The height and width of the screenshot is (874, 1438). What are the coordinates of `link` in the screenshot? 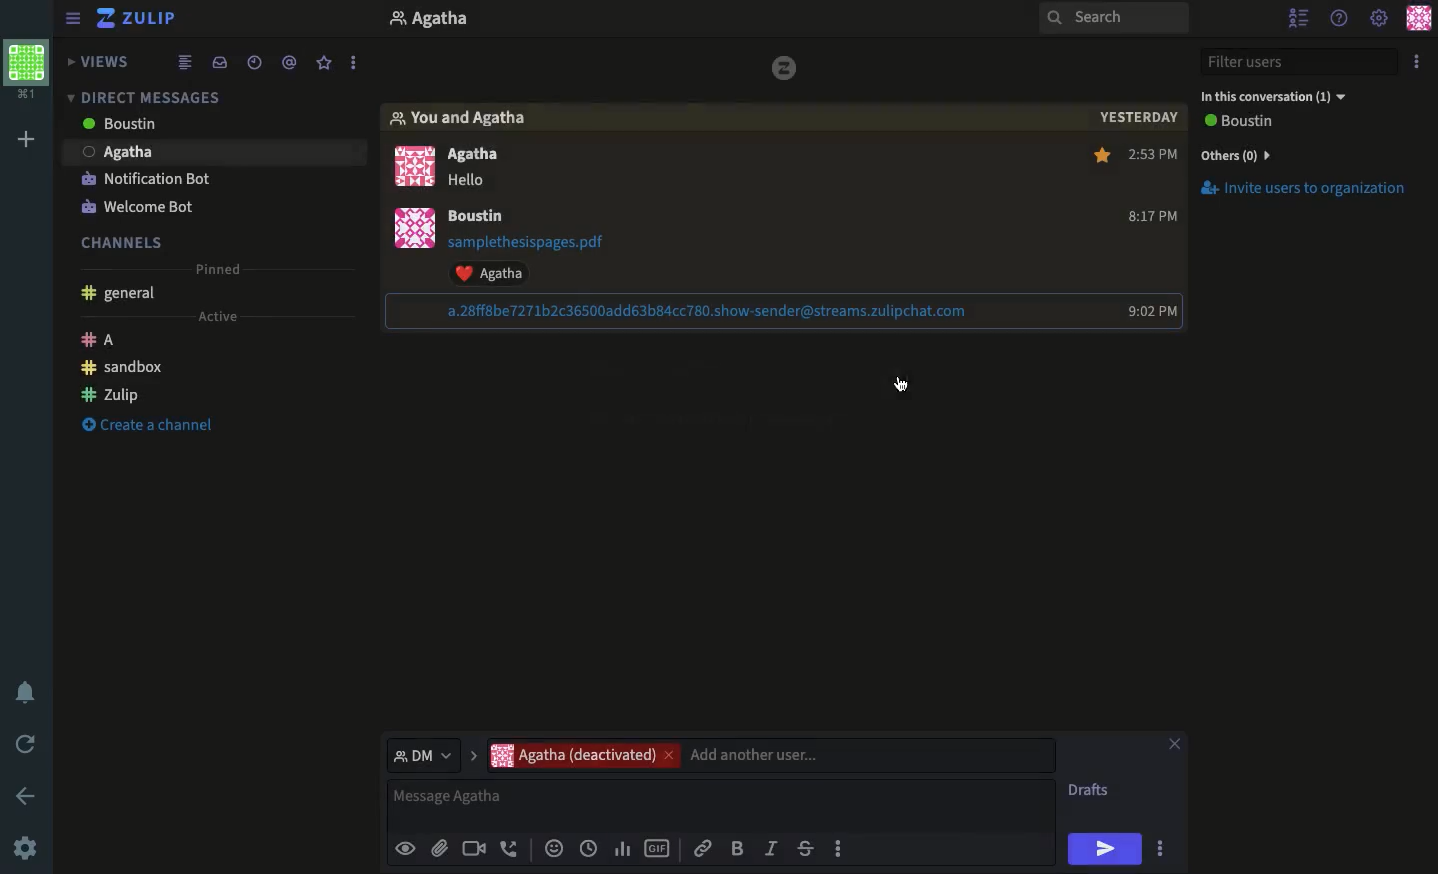 It's located at (709, 311).